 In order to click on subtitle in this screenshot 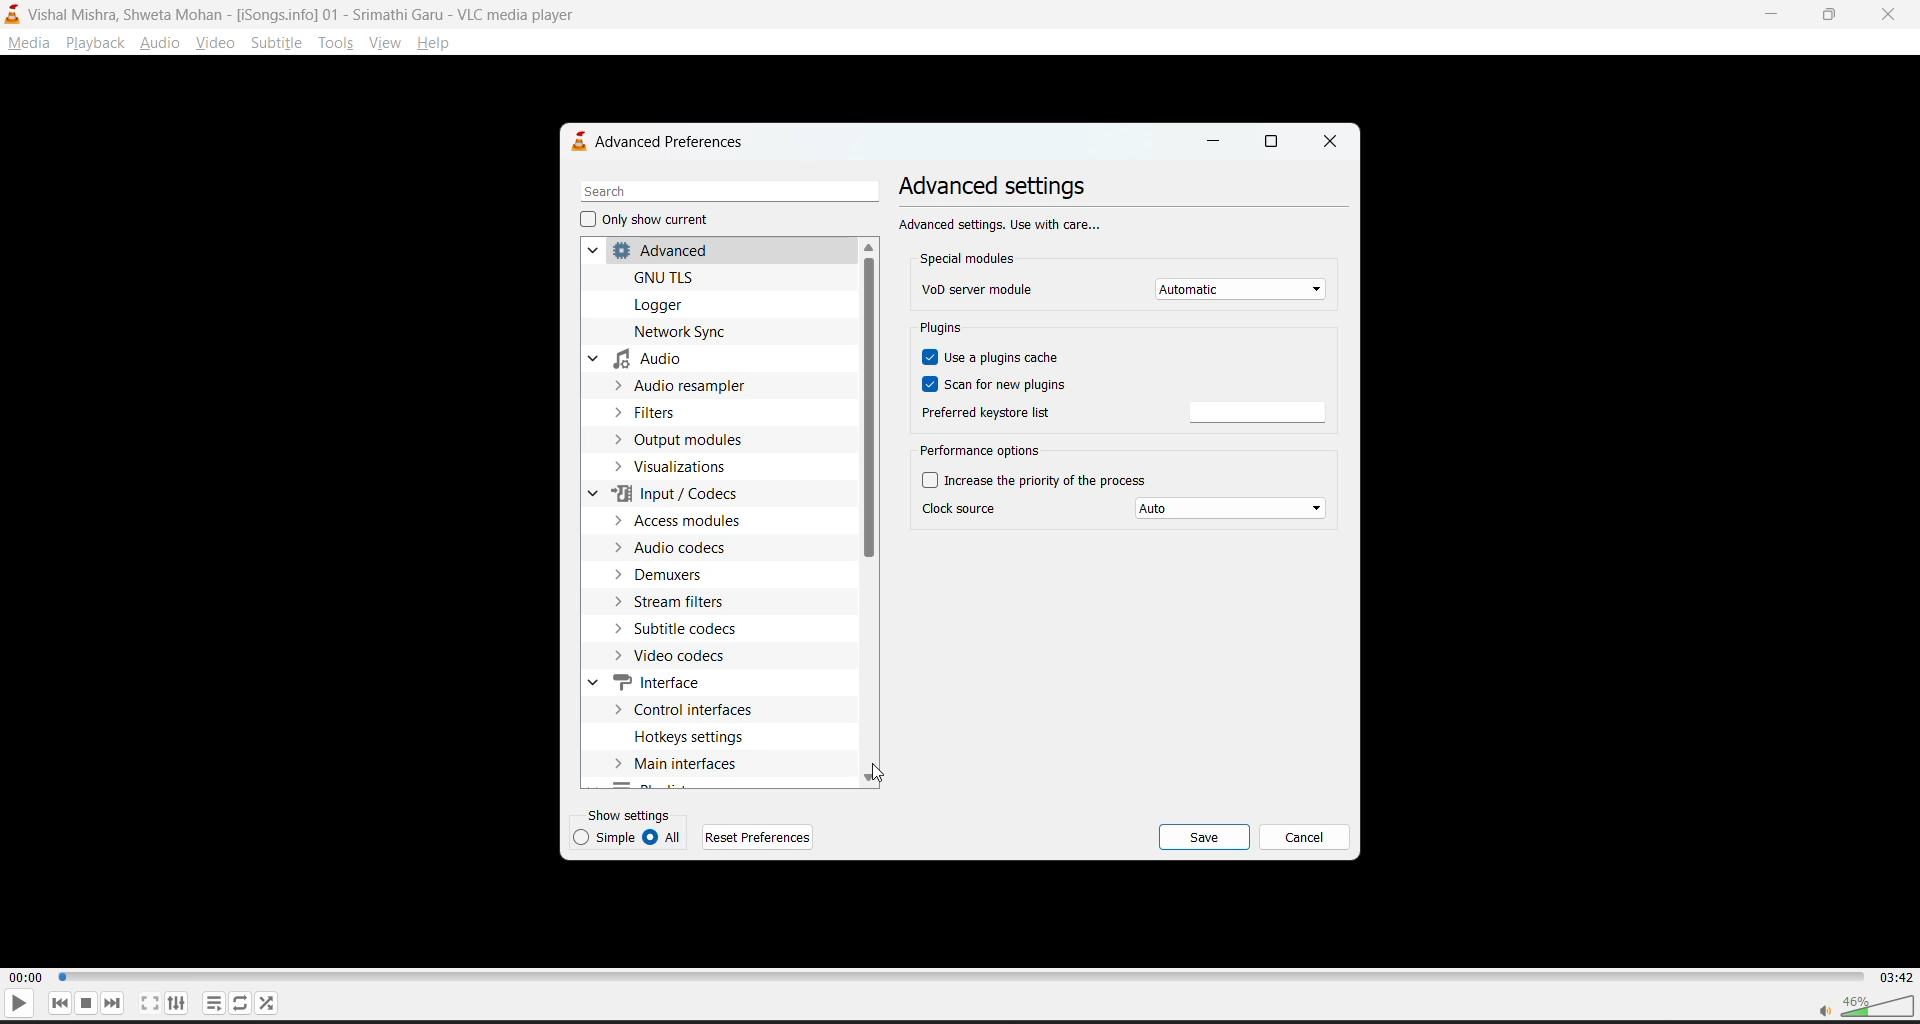, I will do `click(277, 45)`.